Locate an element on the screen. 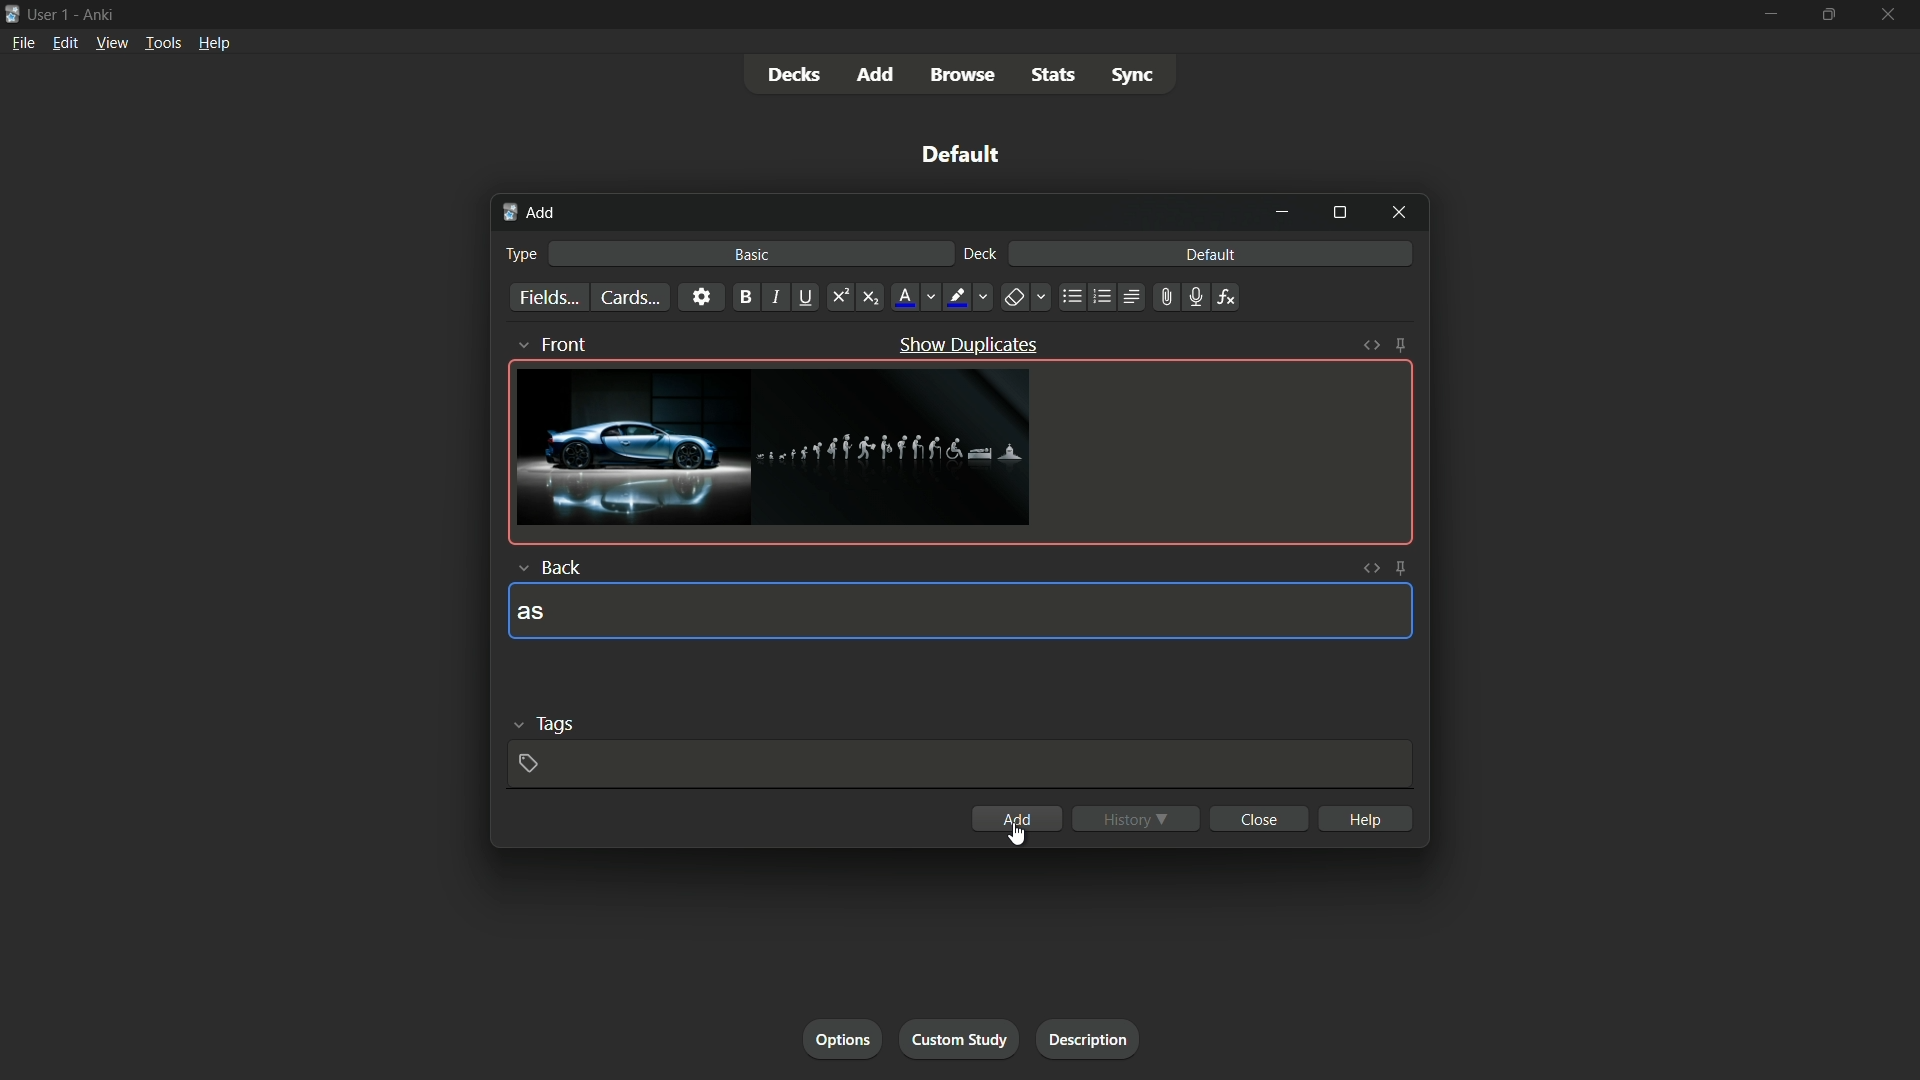  maximize is located at coordinates (1339, 214).